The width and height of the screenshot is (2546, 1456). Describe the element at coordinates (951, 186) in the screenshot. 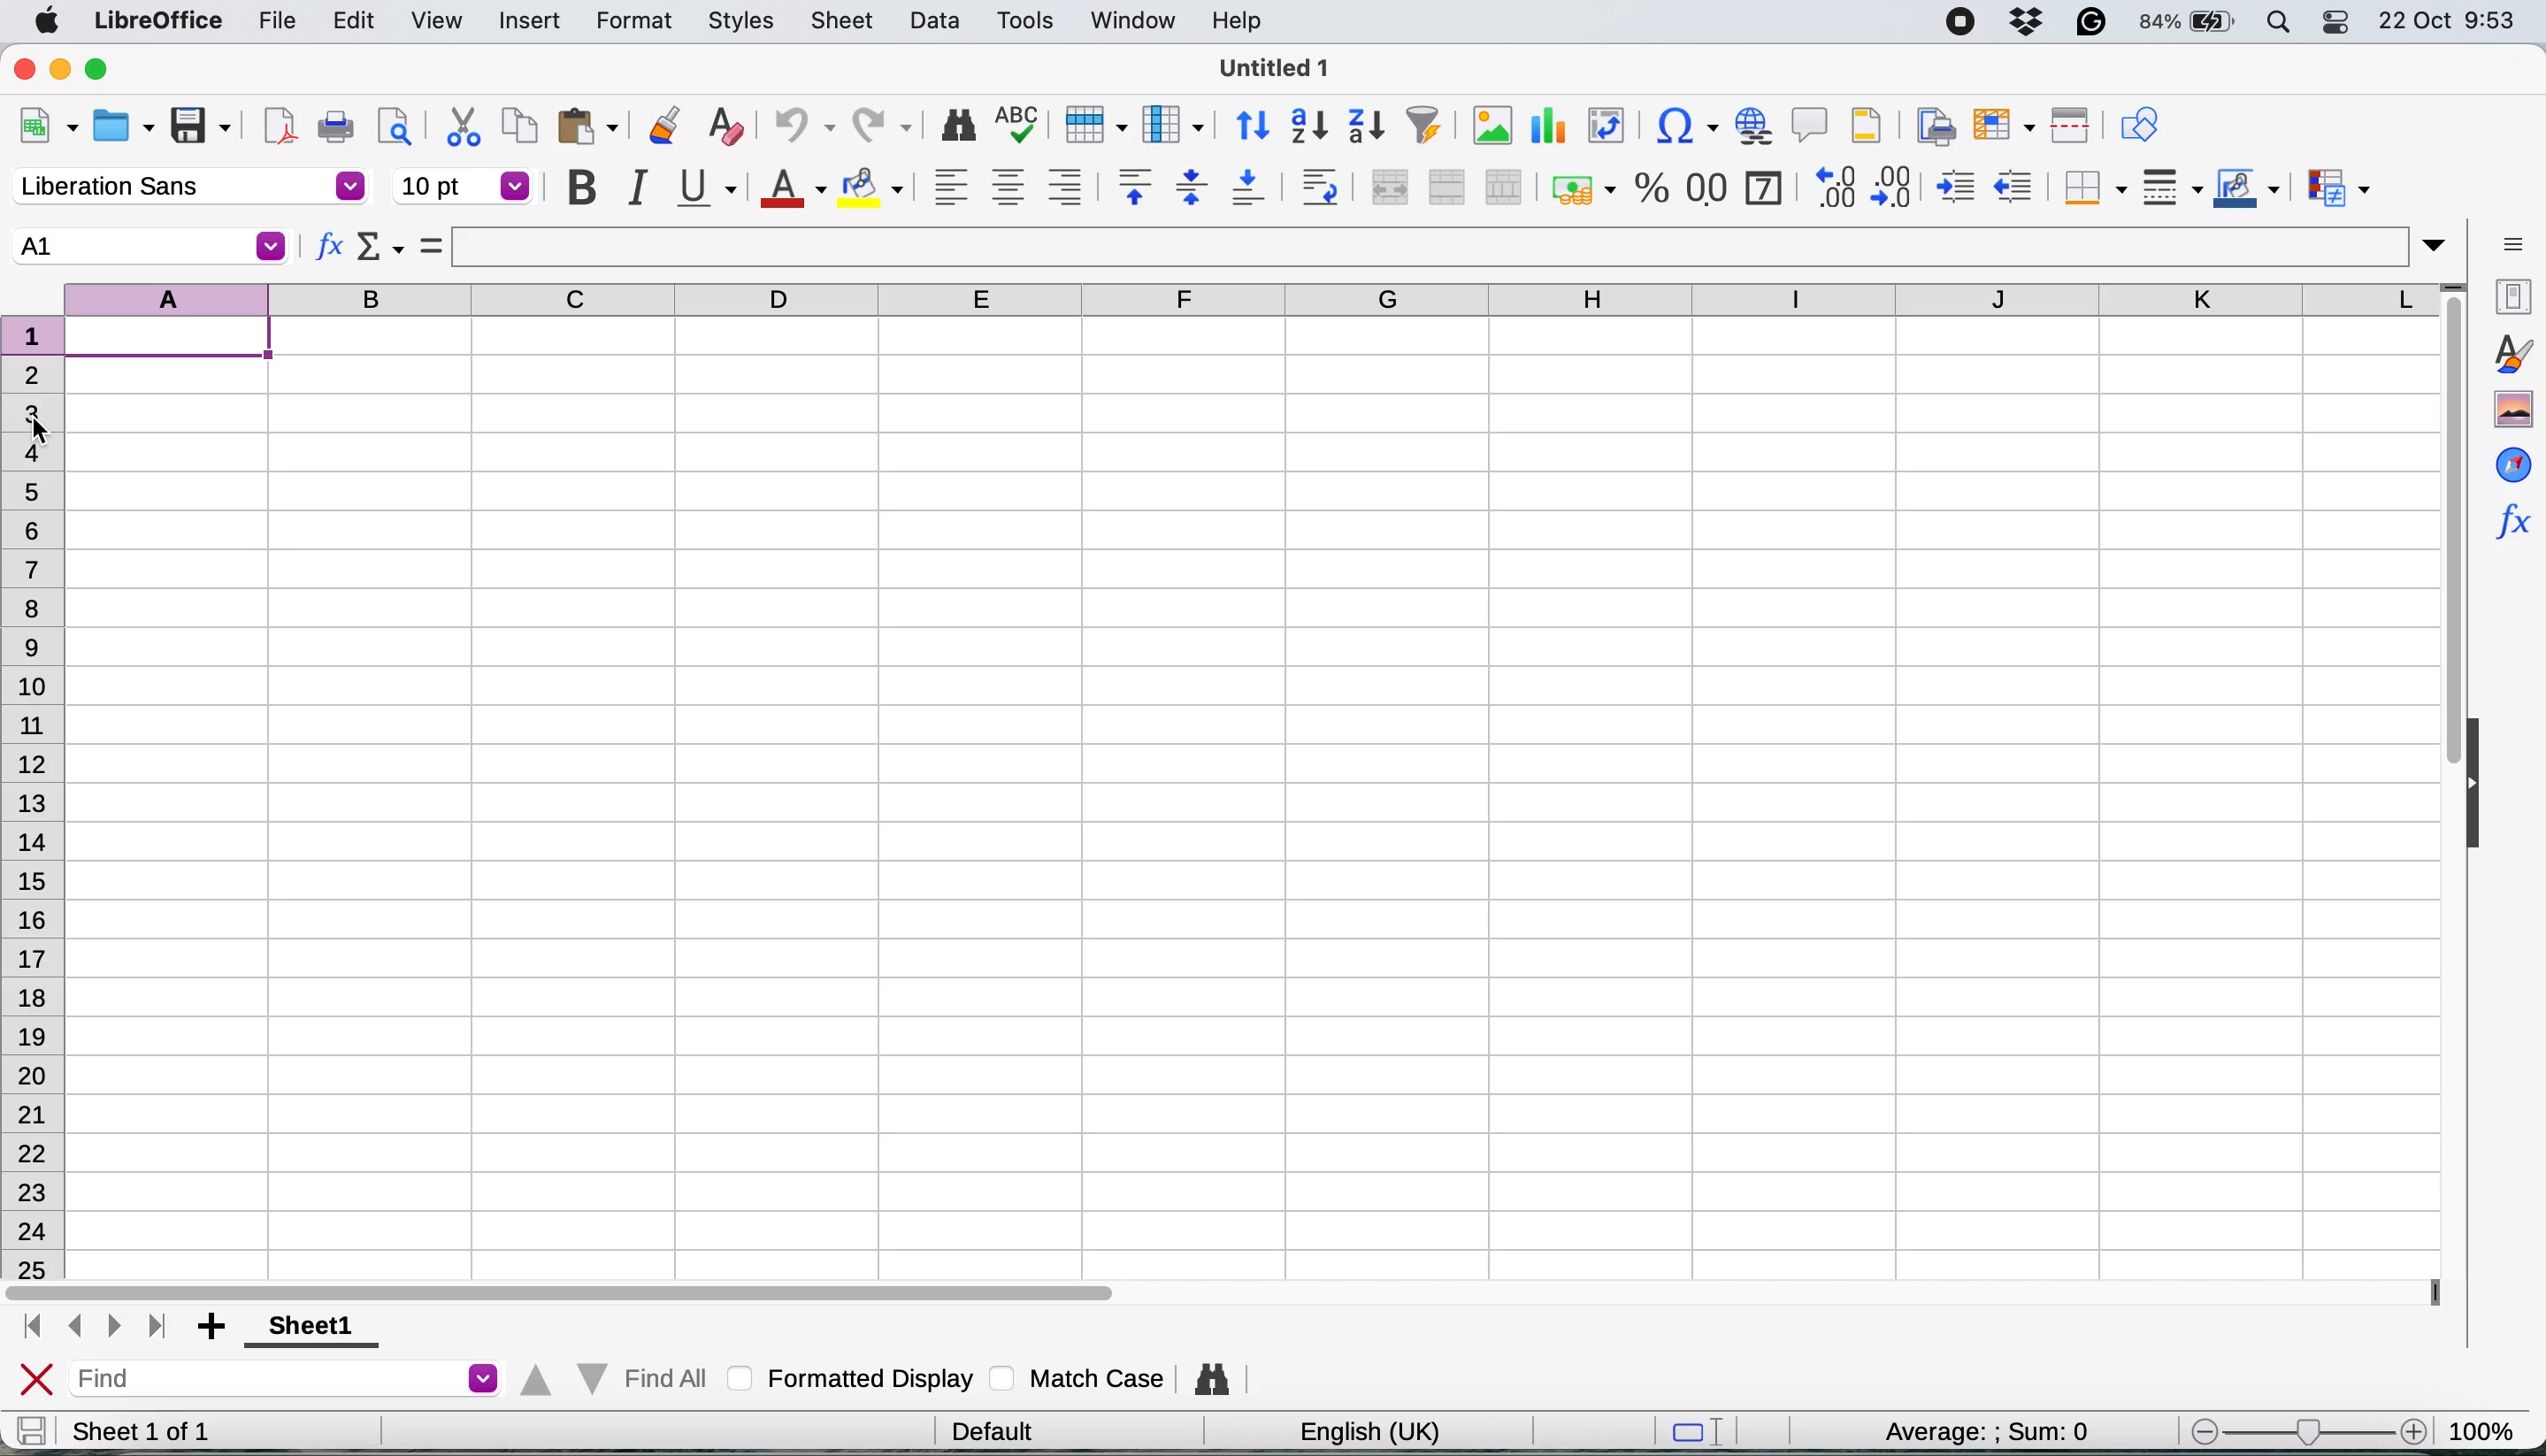

I see `align left` at that location.